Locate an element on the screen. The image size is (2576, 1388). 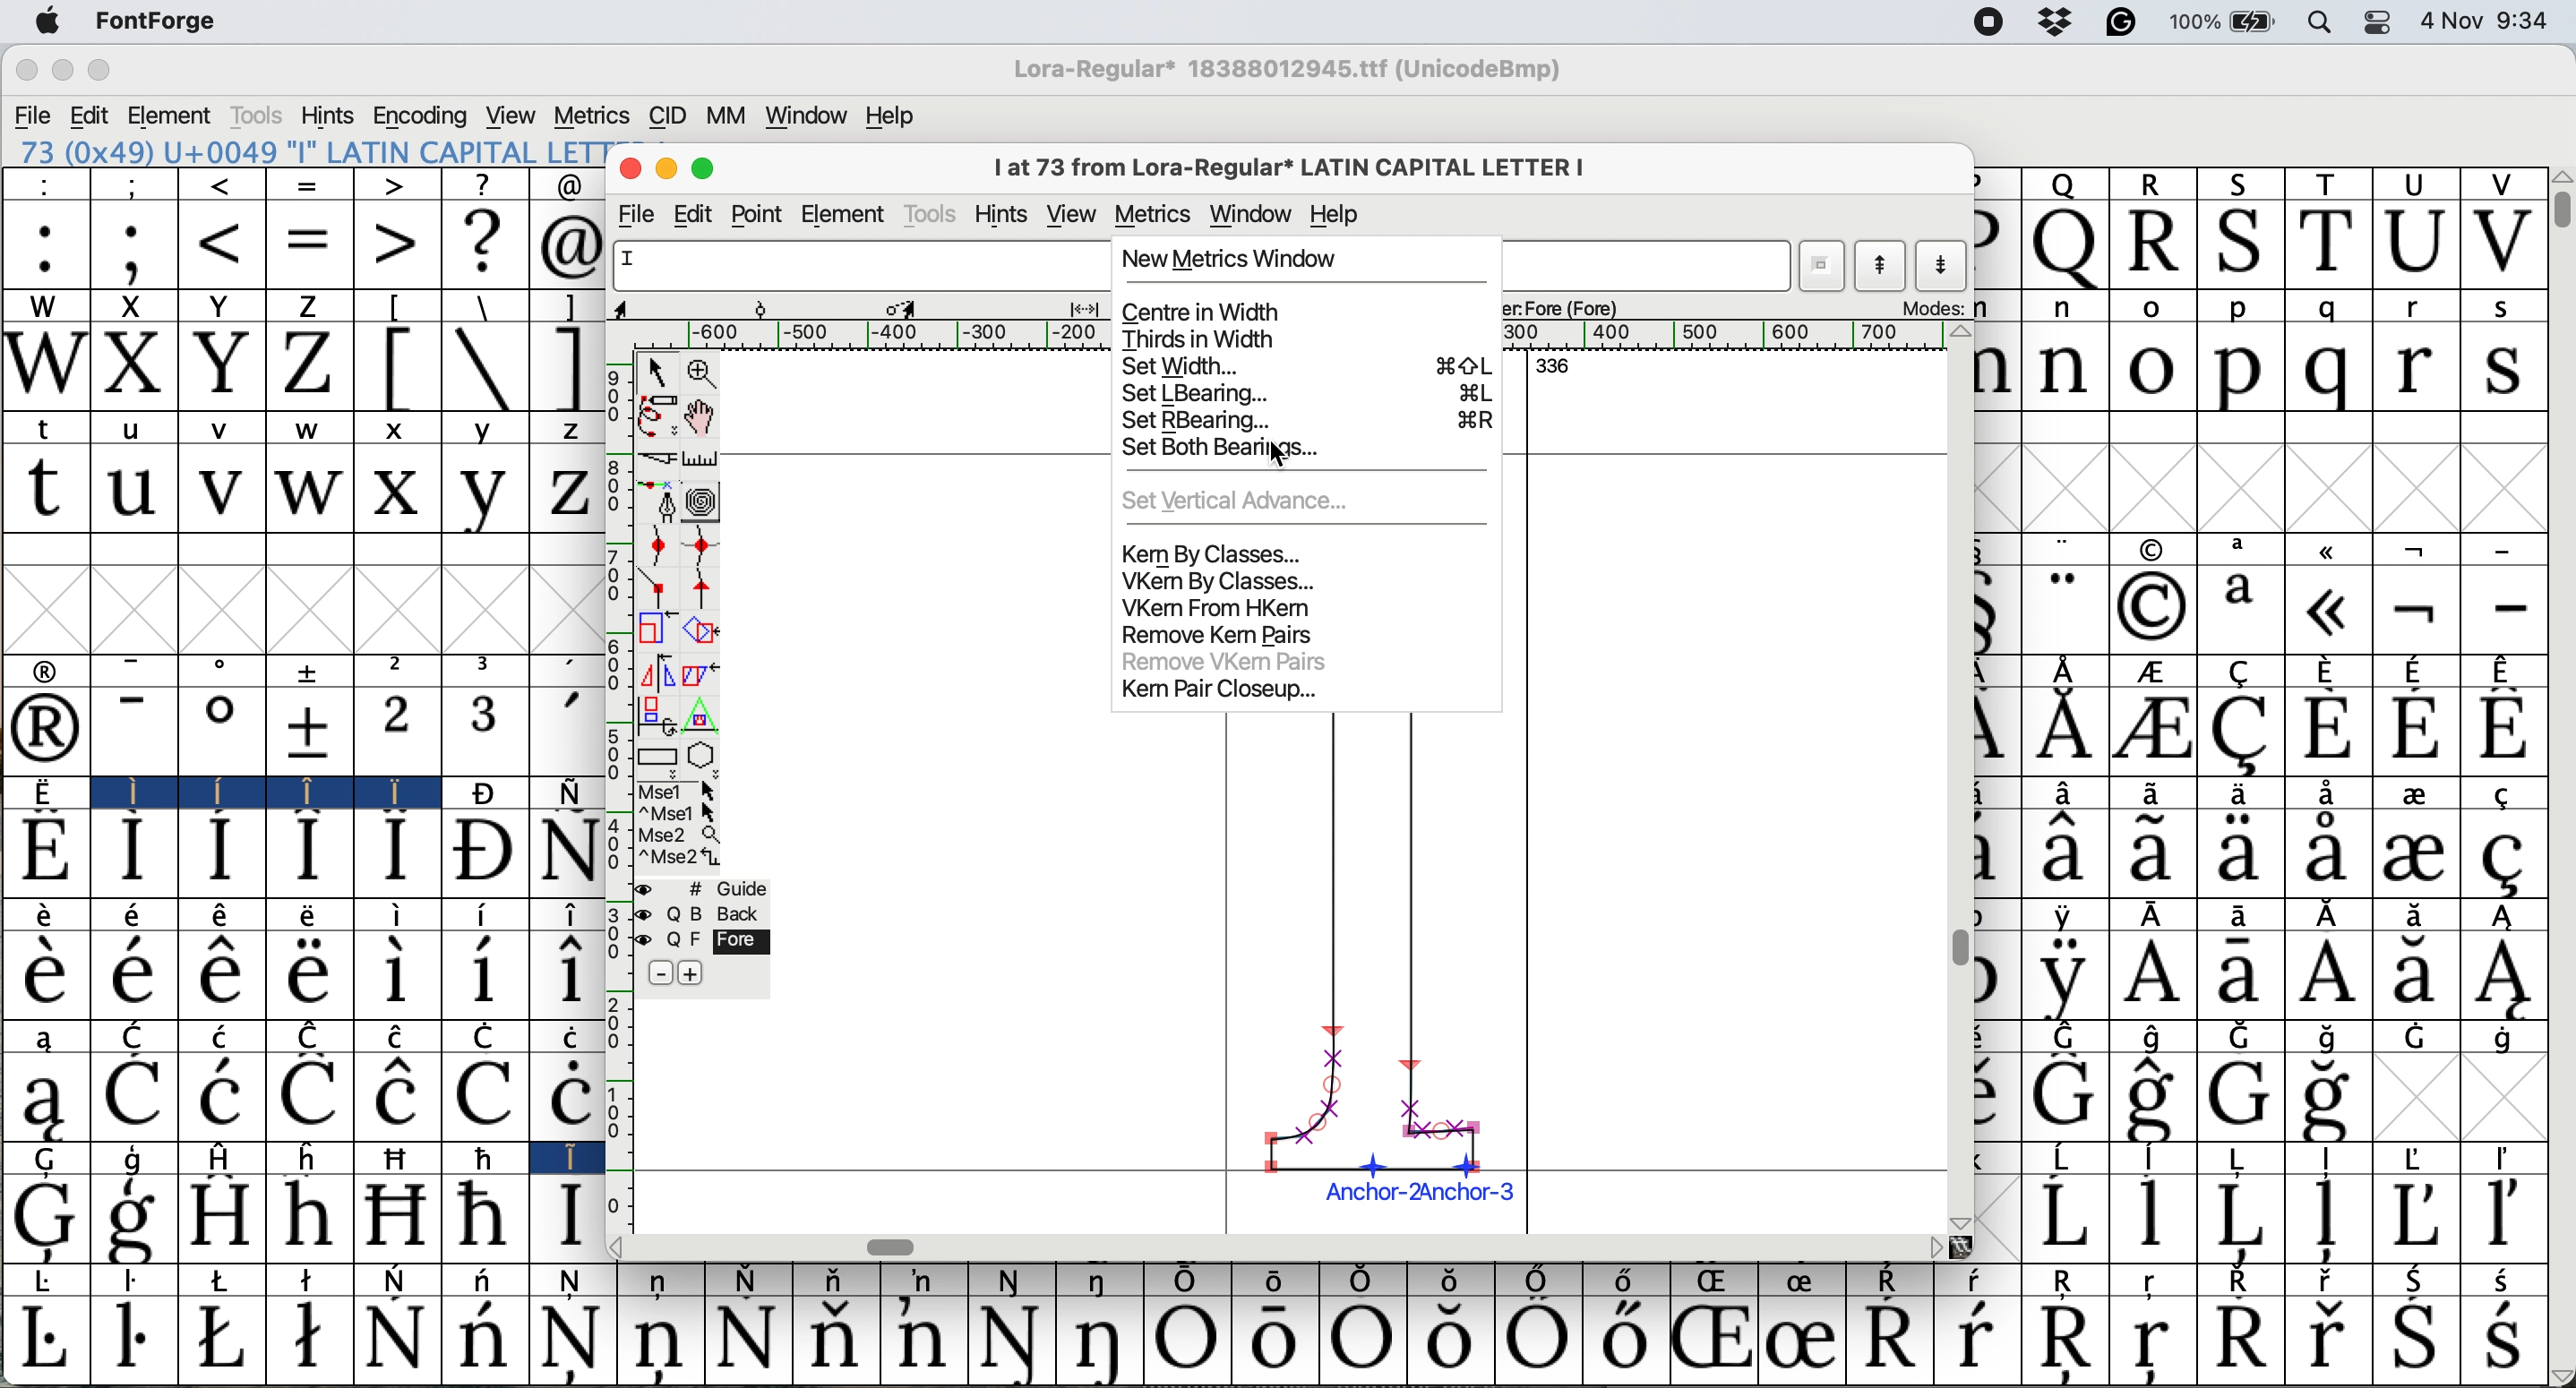
Symbol is located at coordinates (564, 1034).